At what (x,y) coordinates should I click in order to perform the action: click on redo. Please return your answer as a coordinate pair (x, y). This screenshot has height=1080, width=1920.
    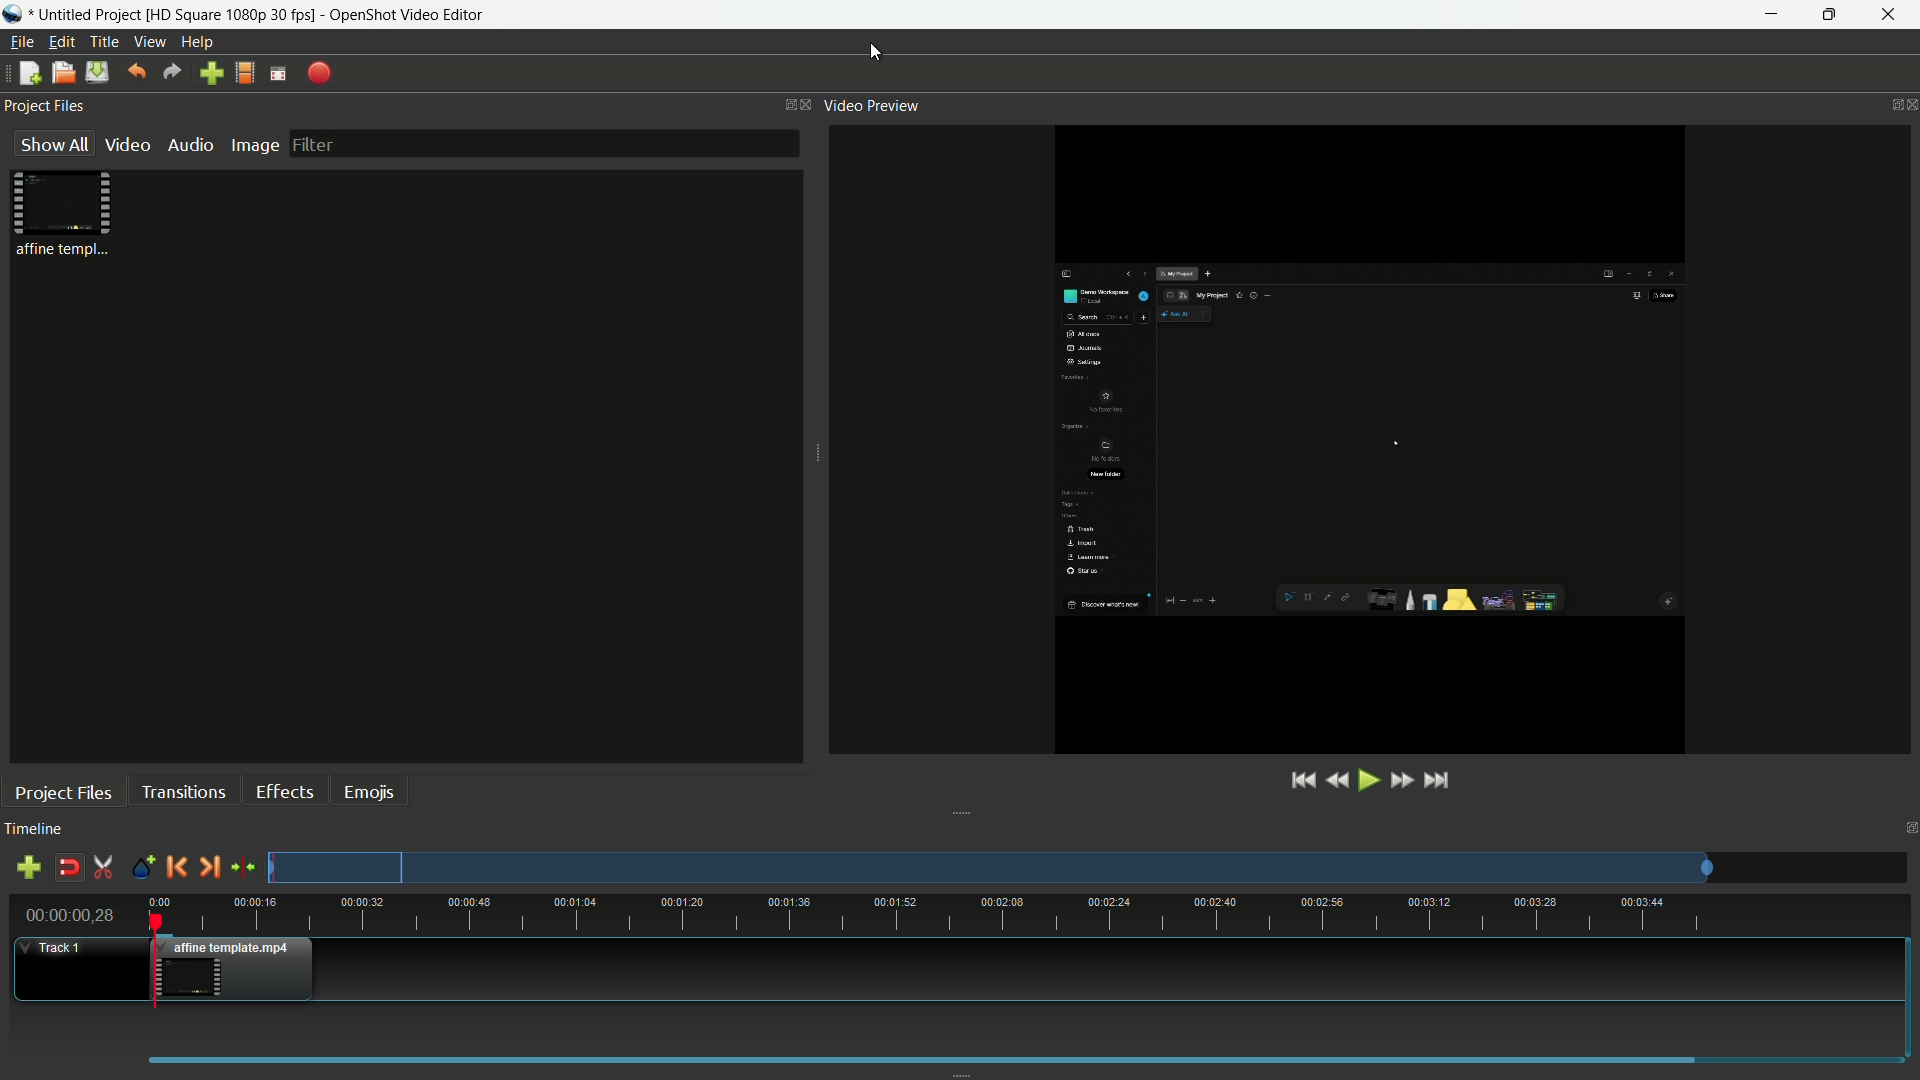
    Looking at the image, I should click on (172, 72).